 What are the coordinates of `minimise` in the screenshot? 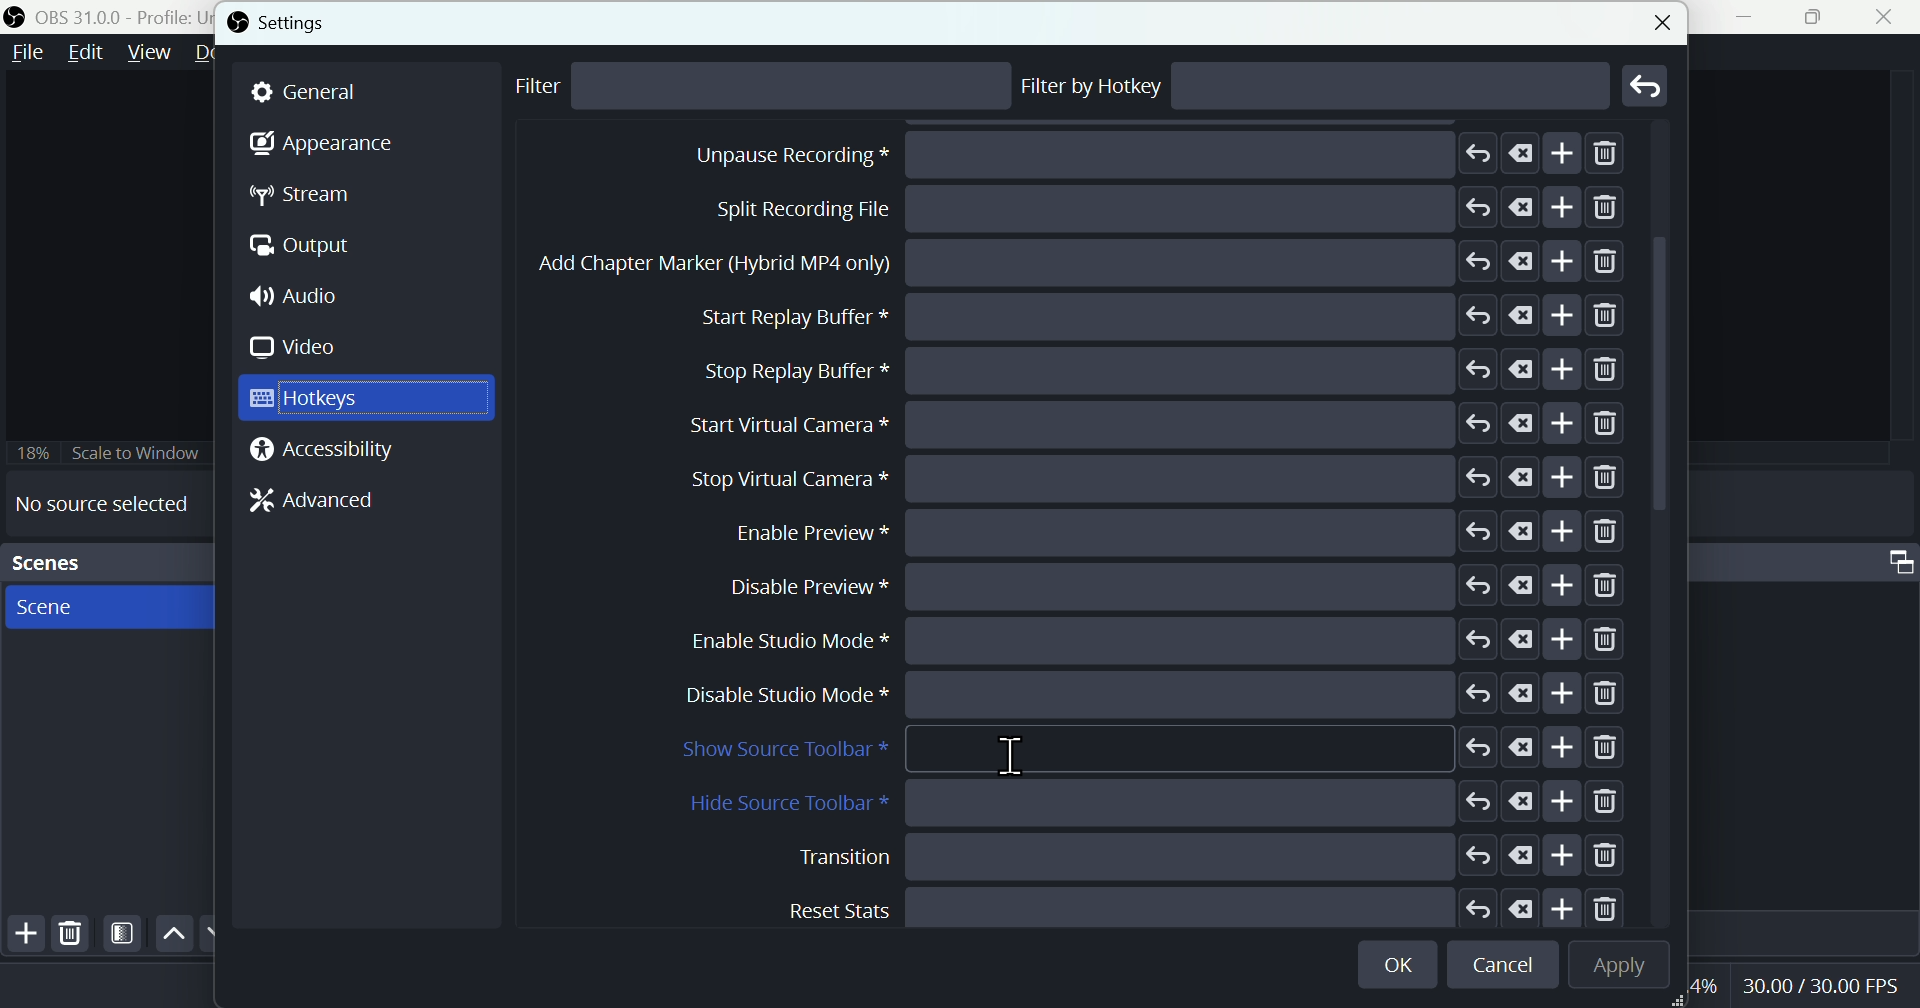 It's located at (1753, 17).